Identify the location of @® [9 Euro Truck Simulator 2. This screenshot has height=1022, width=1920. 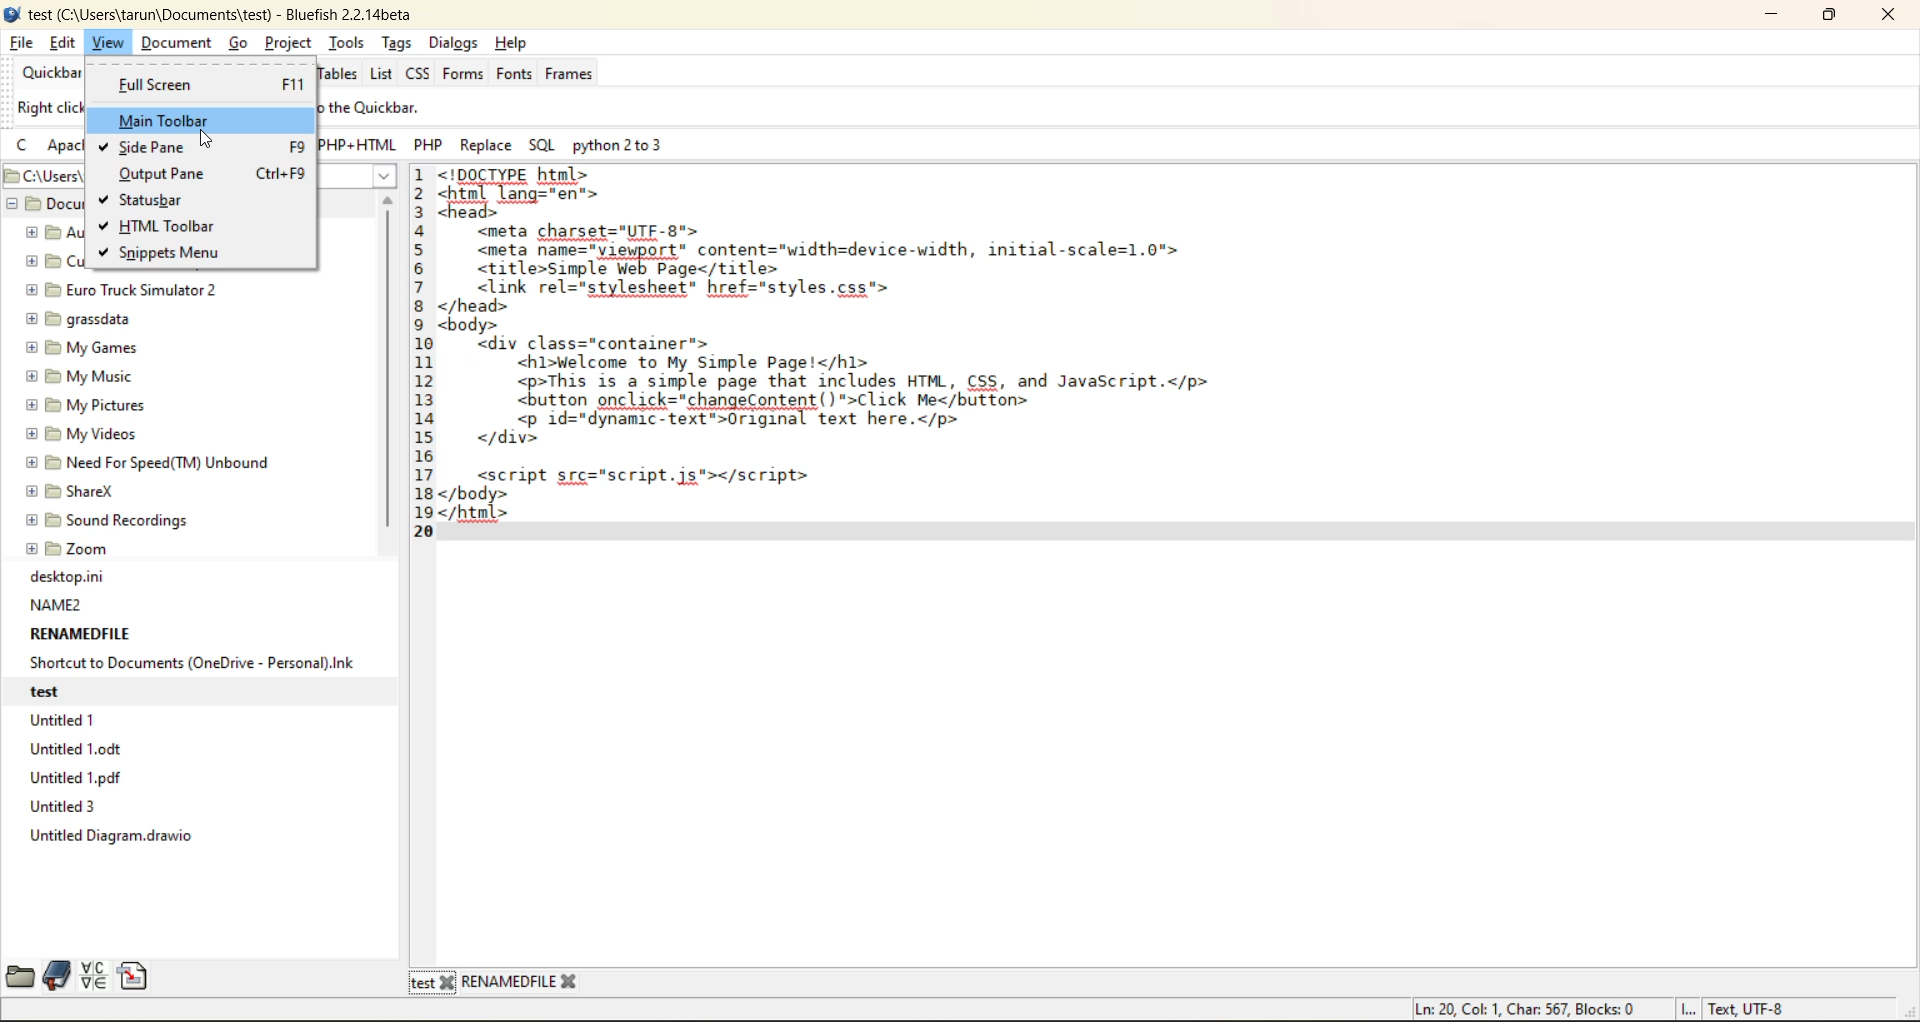
(120, 289).